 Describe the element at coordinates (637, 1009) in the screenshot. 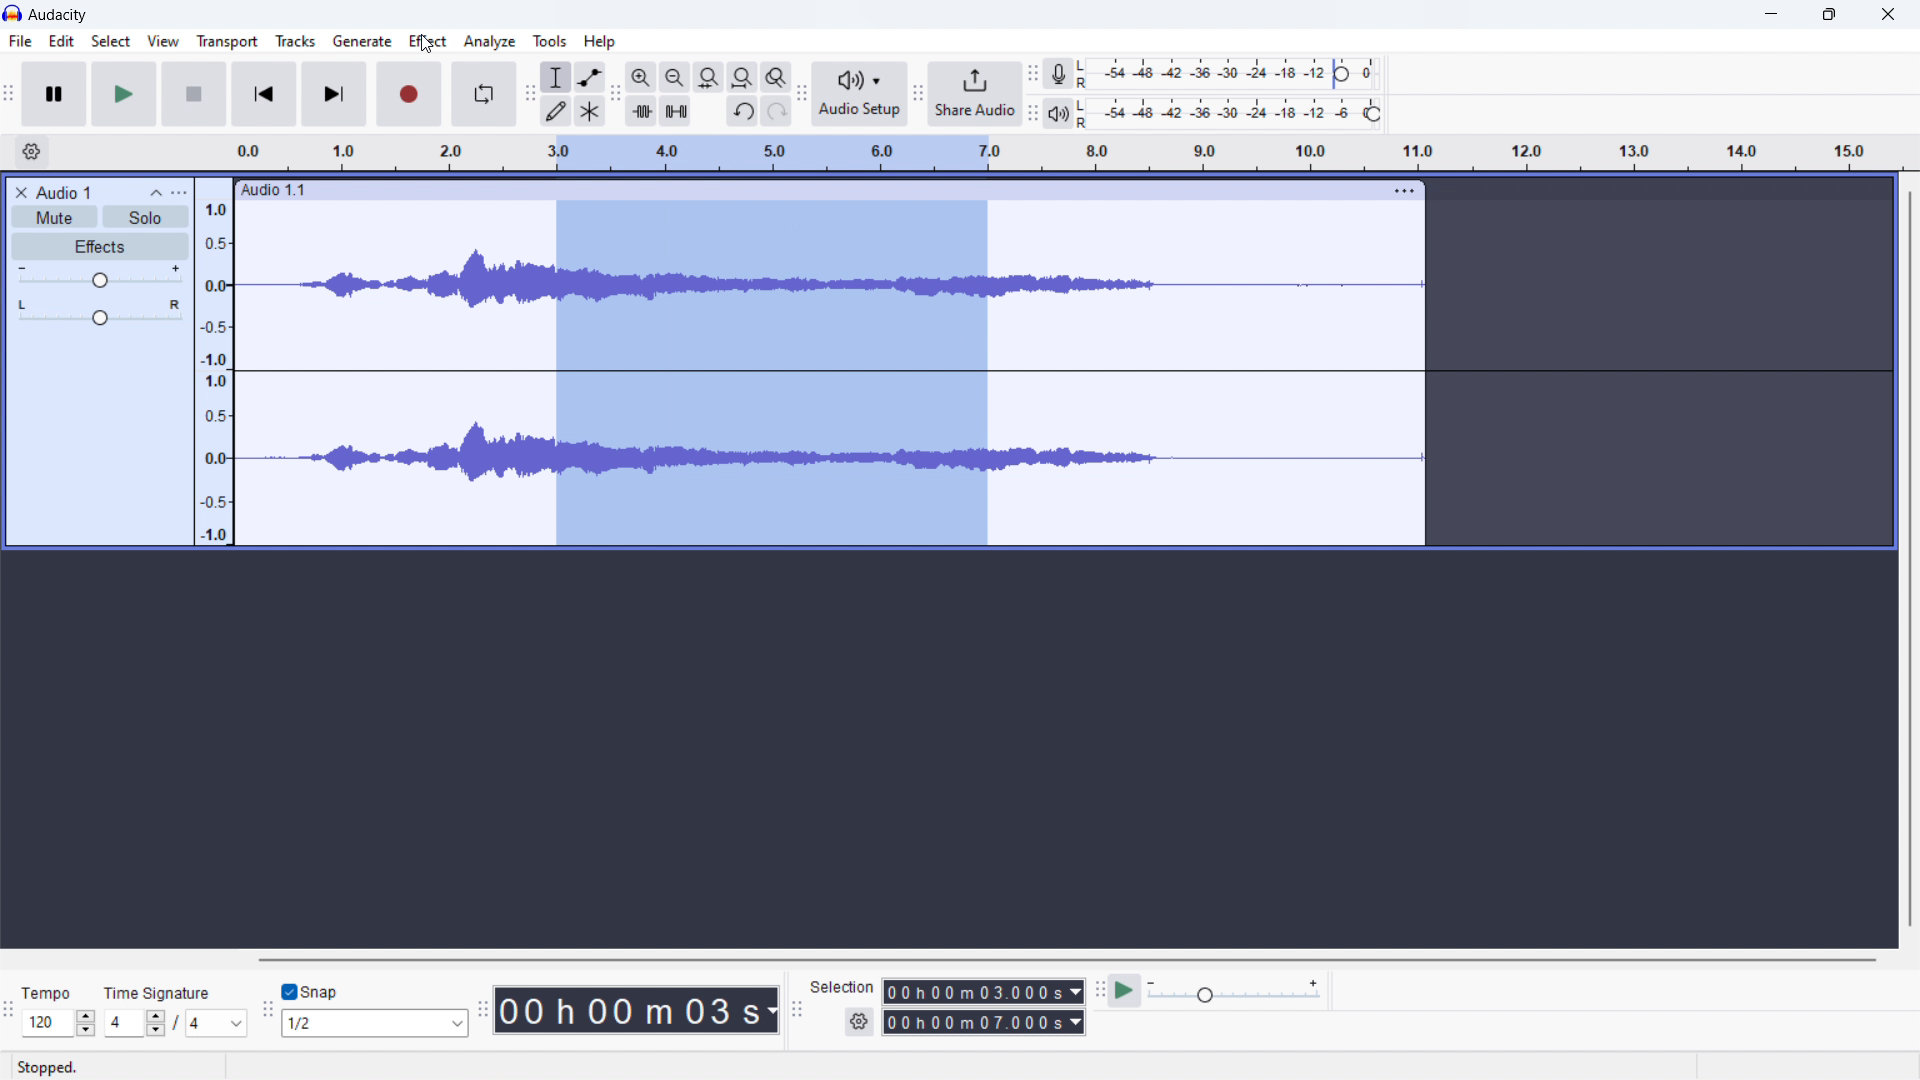

I see `00 h 00 m 03 s` at that location.